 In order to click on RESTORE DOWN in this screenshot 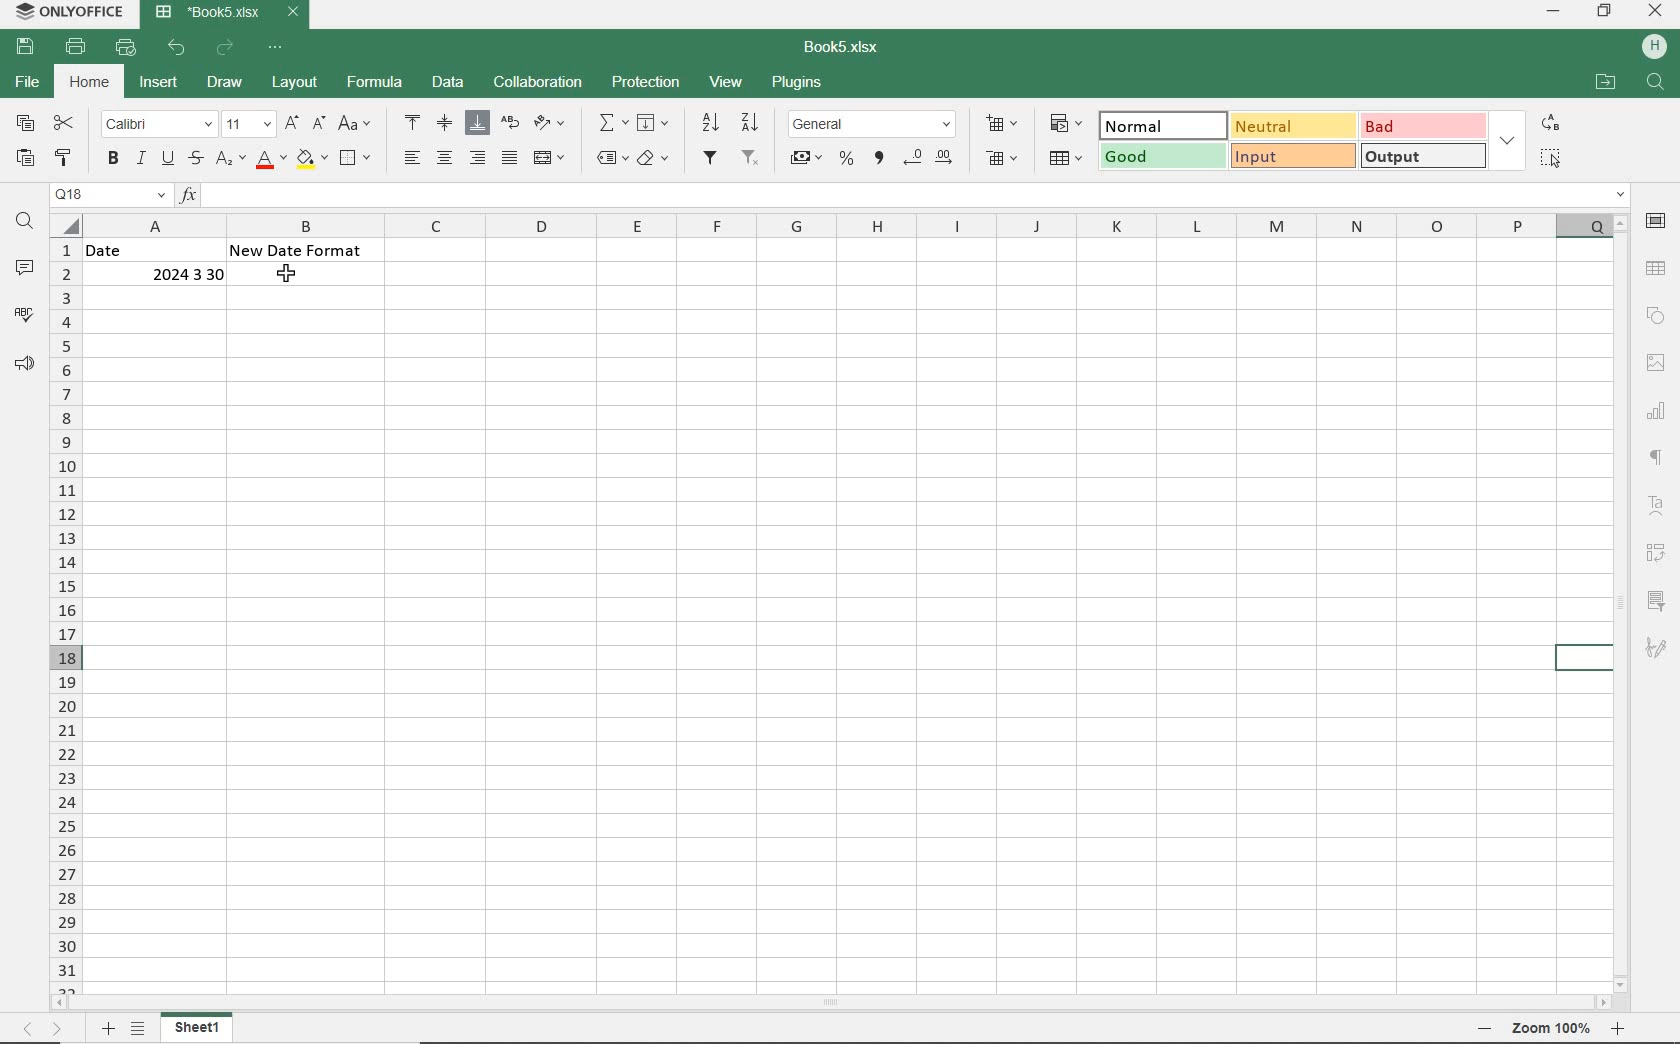, I will do `click(1604, 11)`.